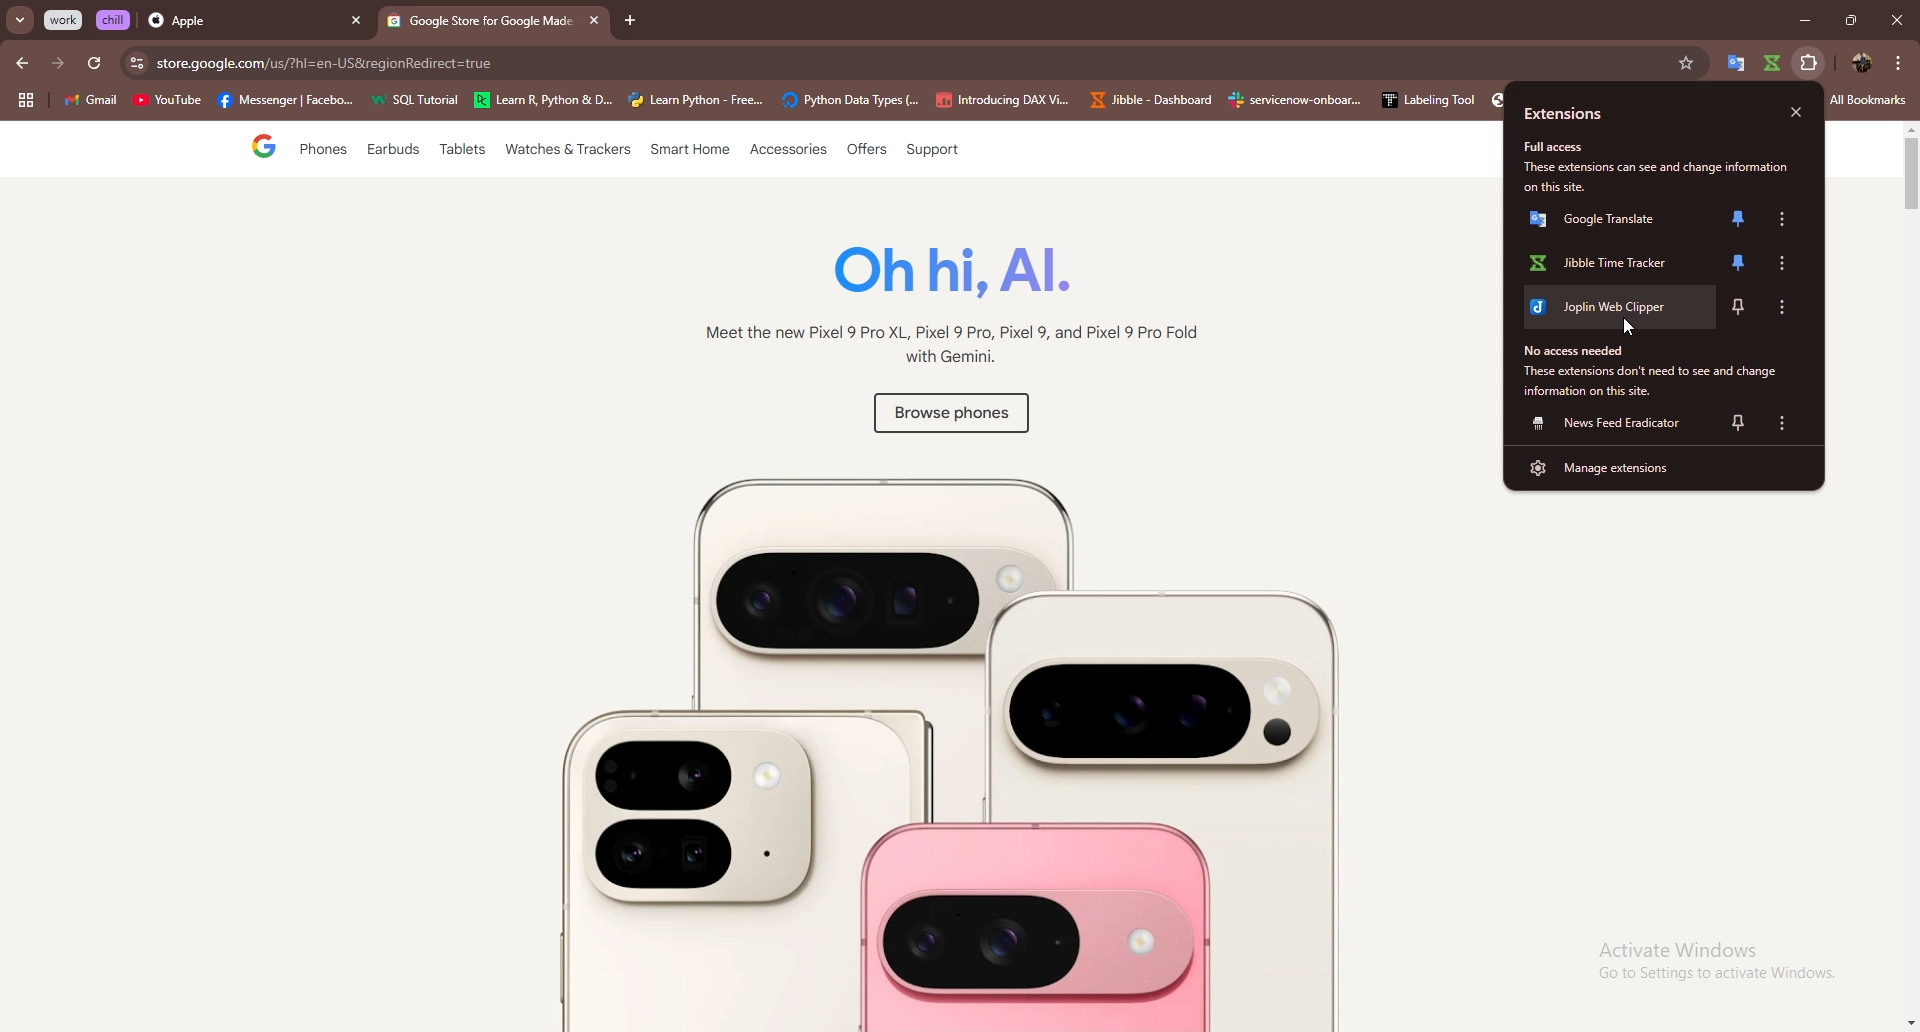 The width and height of the screenshot is (1920, 1032). I want to click on forward, so click(58, 63).